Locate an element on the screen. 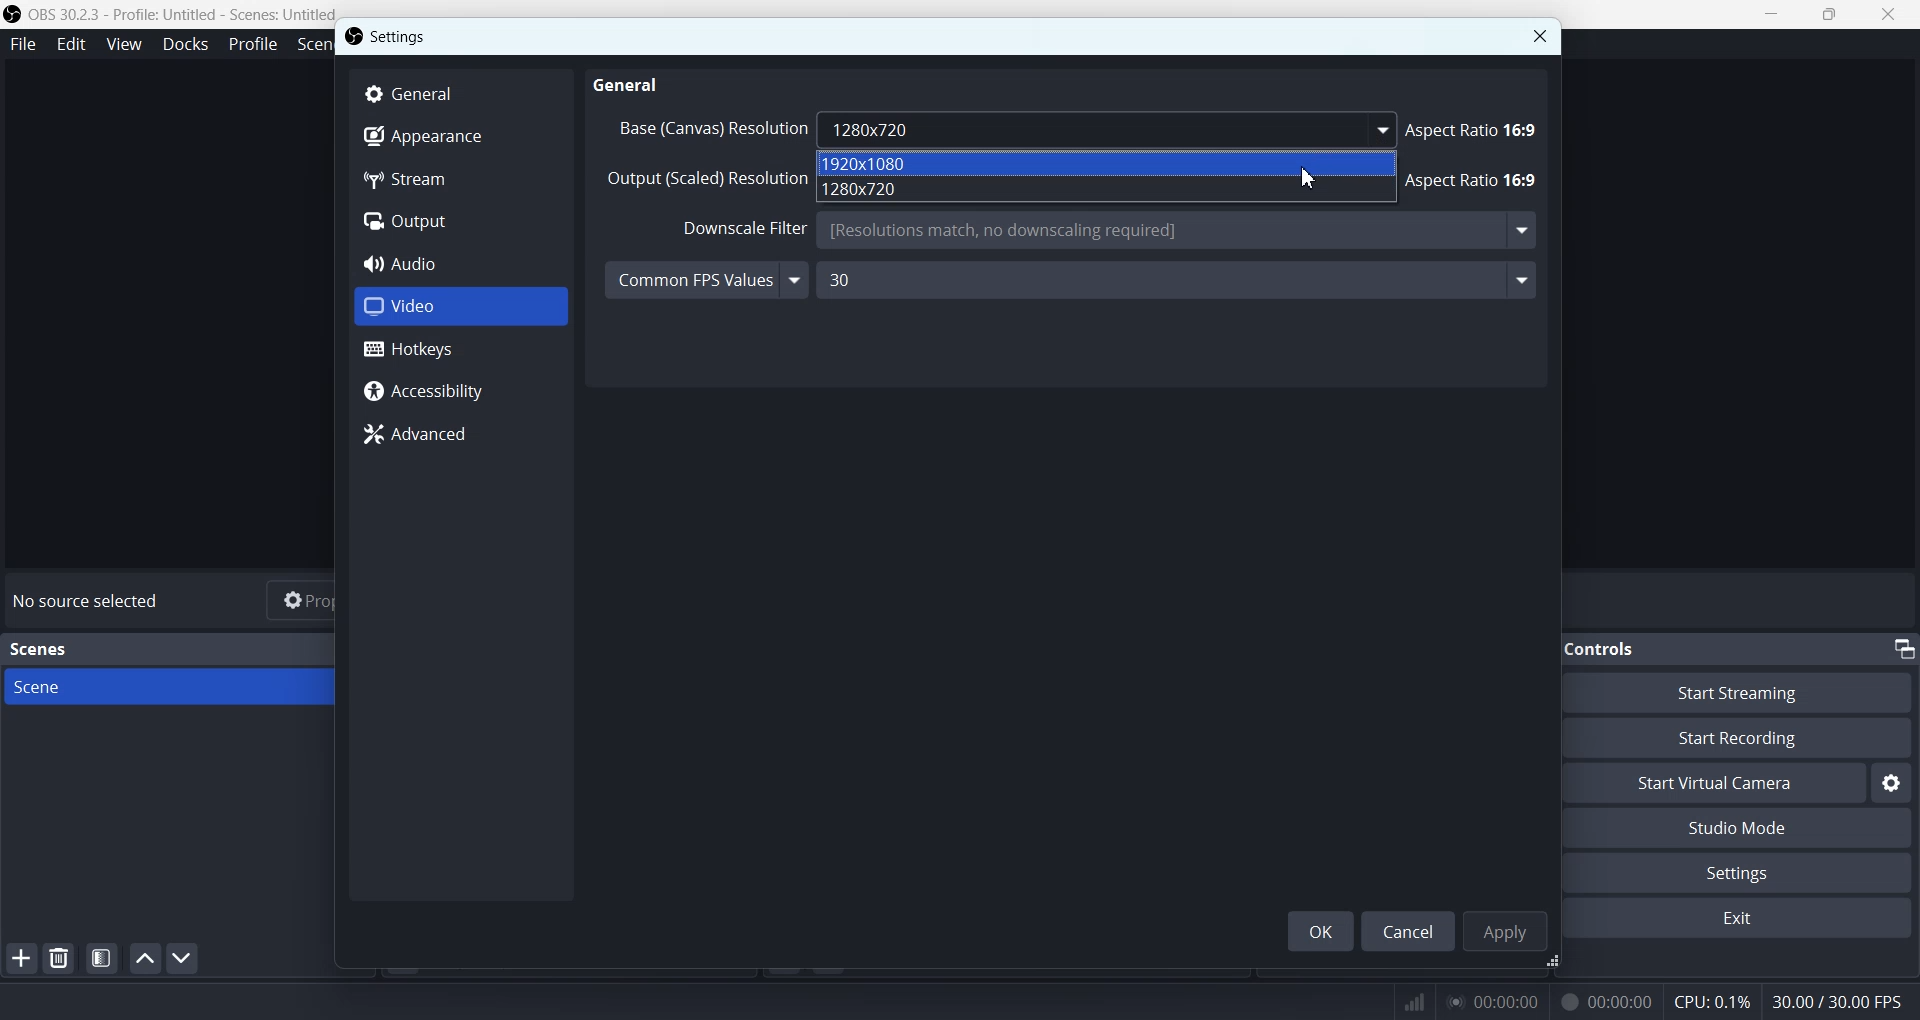 Image resolution: width=1920 pixels, height=1020 pixels. Profile is located at coordinates (253, 44).